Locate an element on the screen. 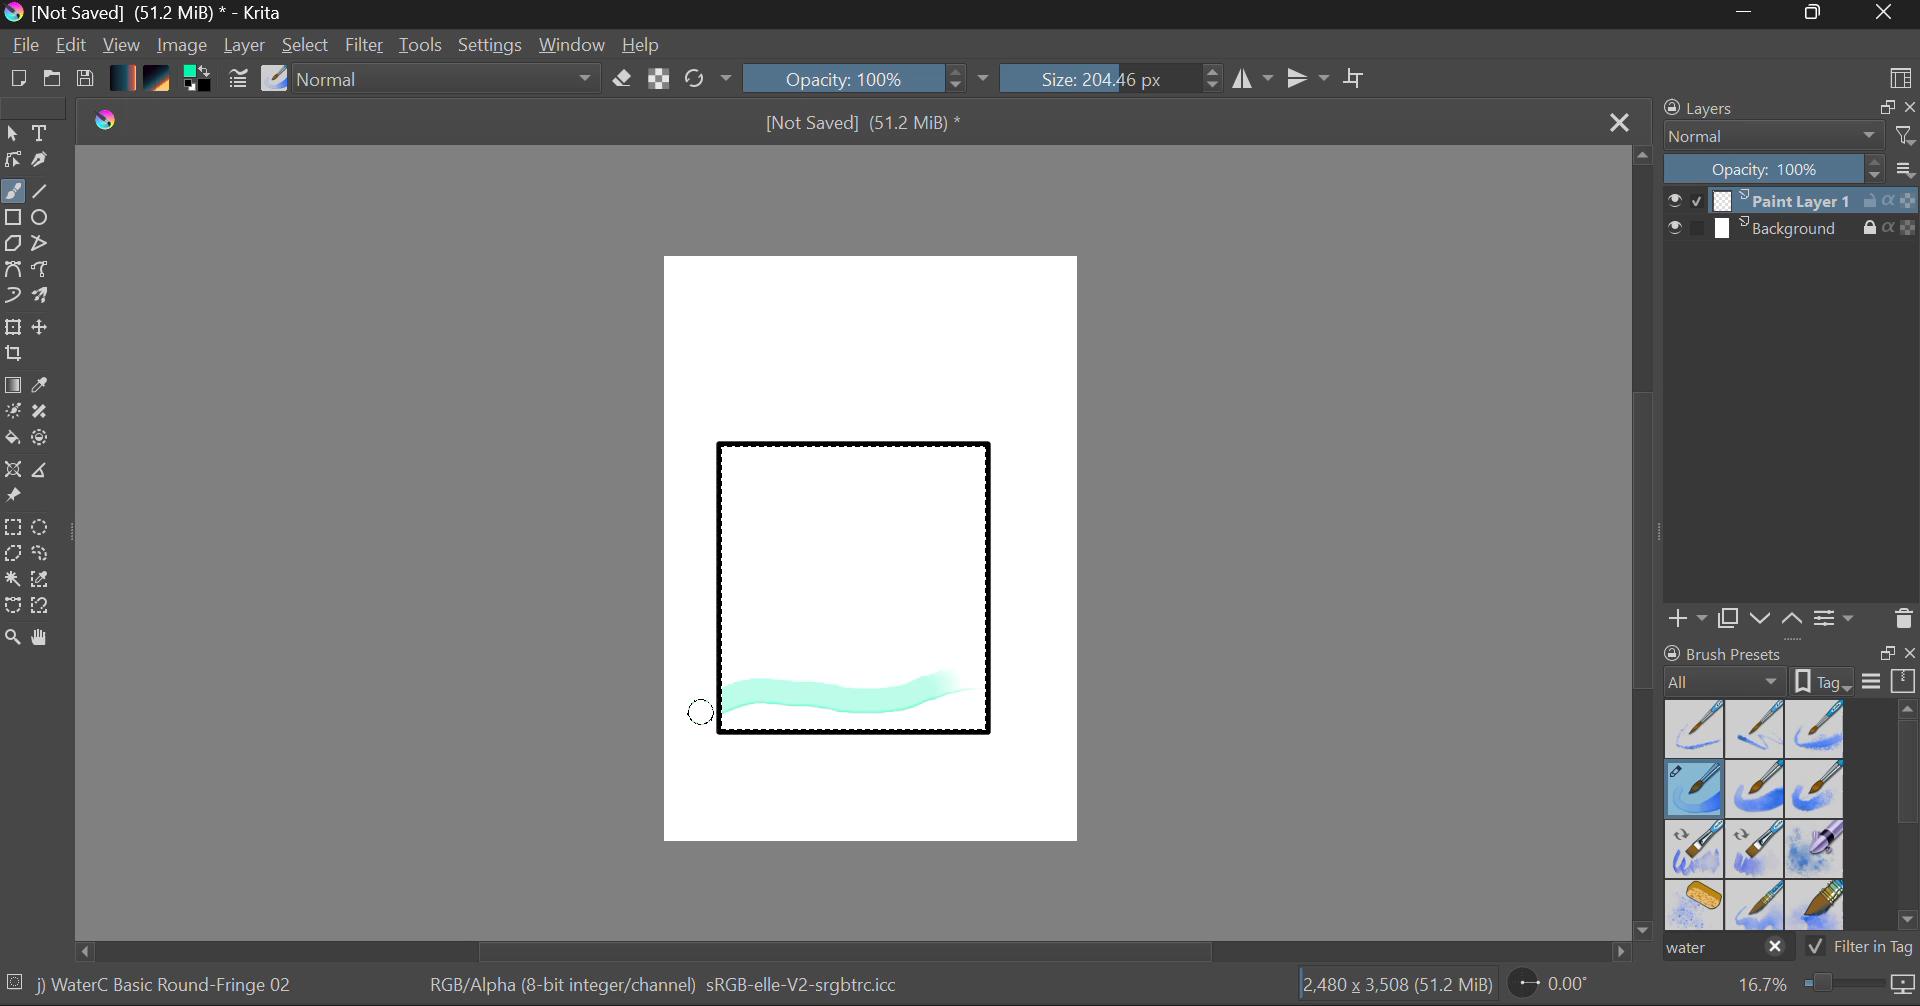 This screenshot has width=1920, height=1006. Line is located at coordinates (41, 192).